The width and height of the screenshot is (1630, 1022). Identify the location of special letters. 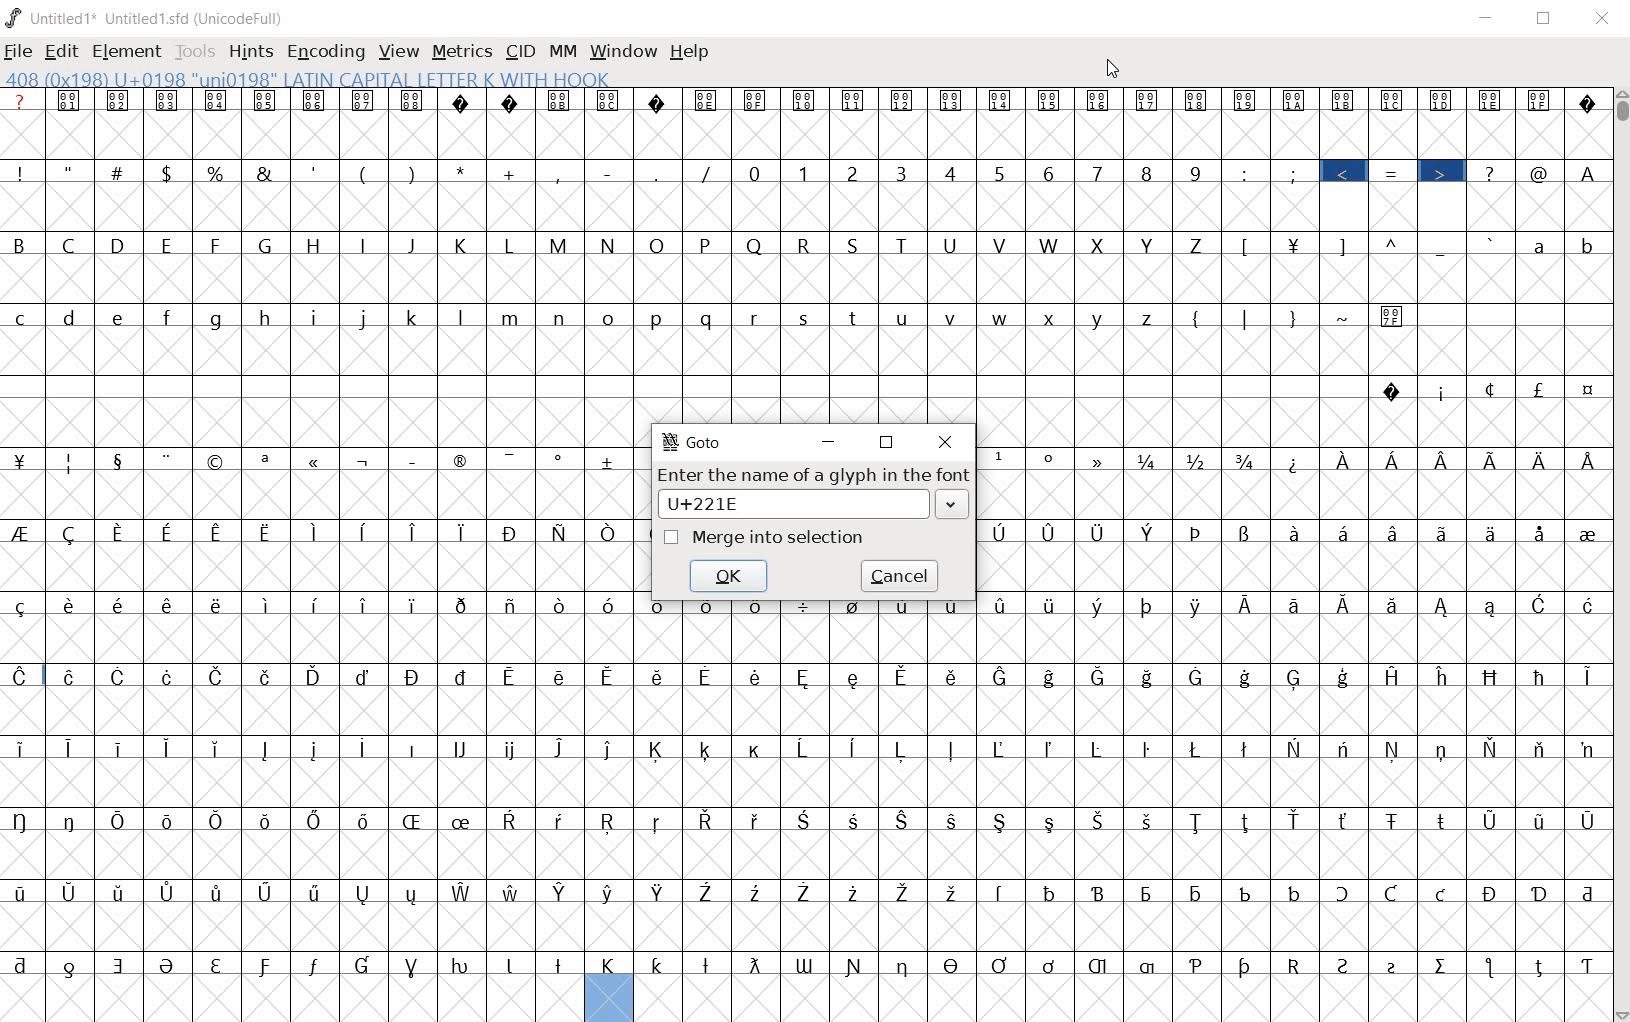
(808, 605).